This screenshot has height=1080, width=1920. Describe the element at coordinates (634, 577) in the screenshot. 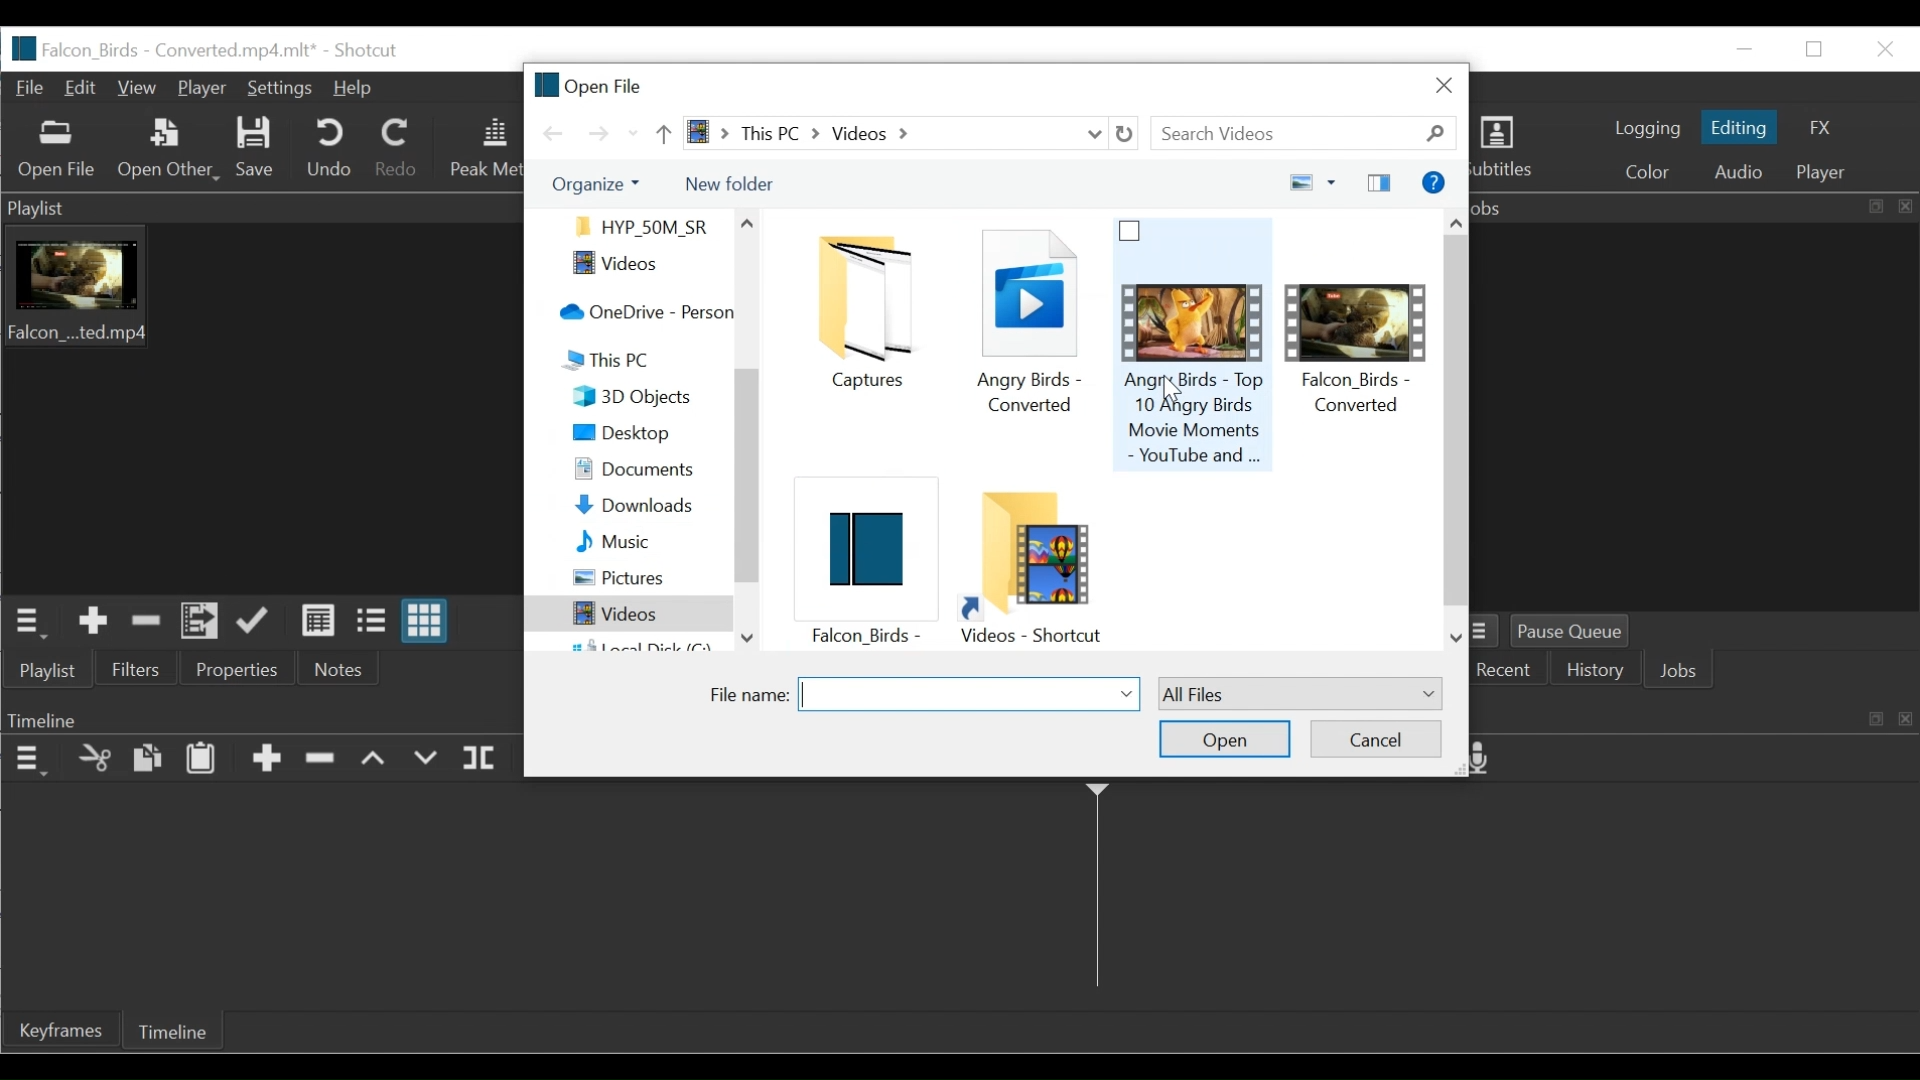

I see `Pictures` at that location.